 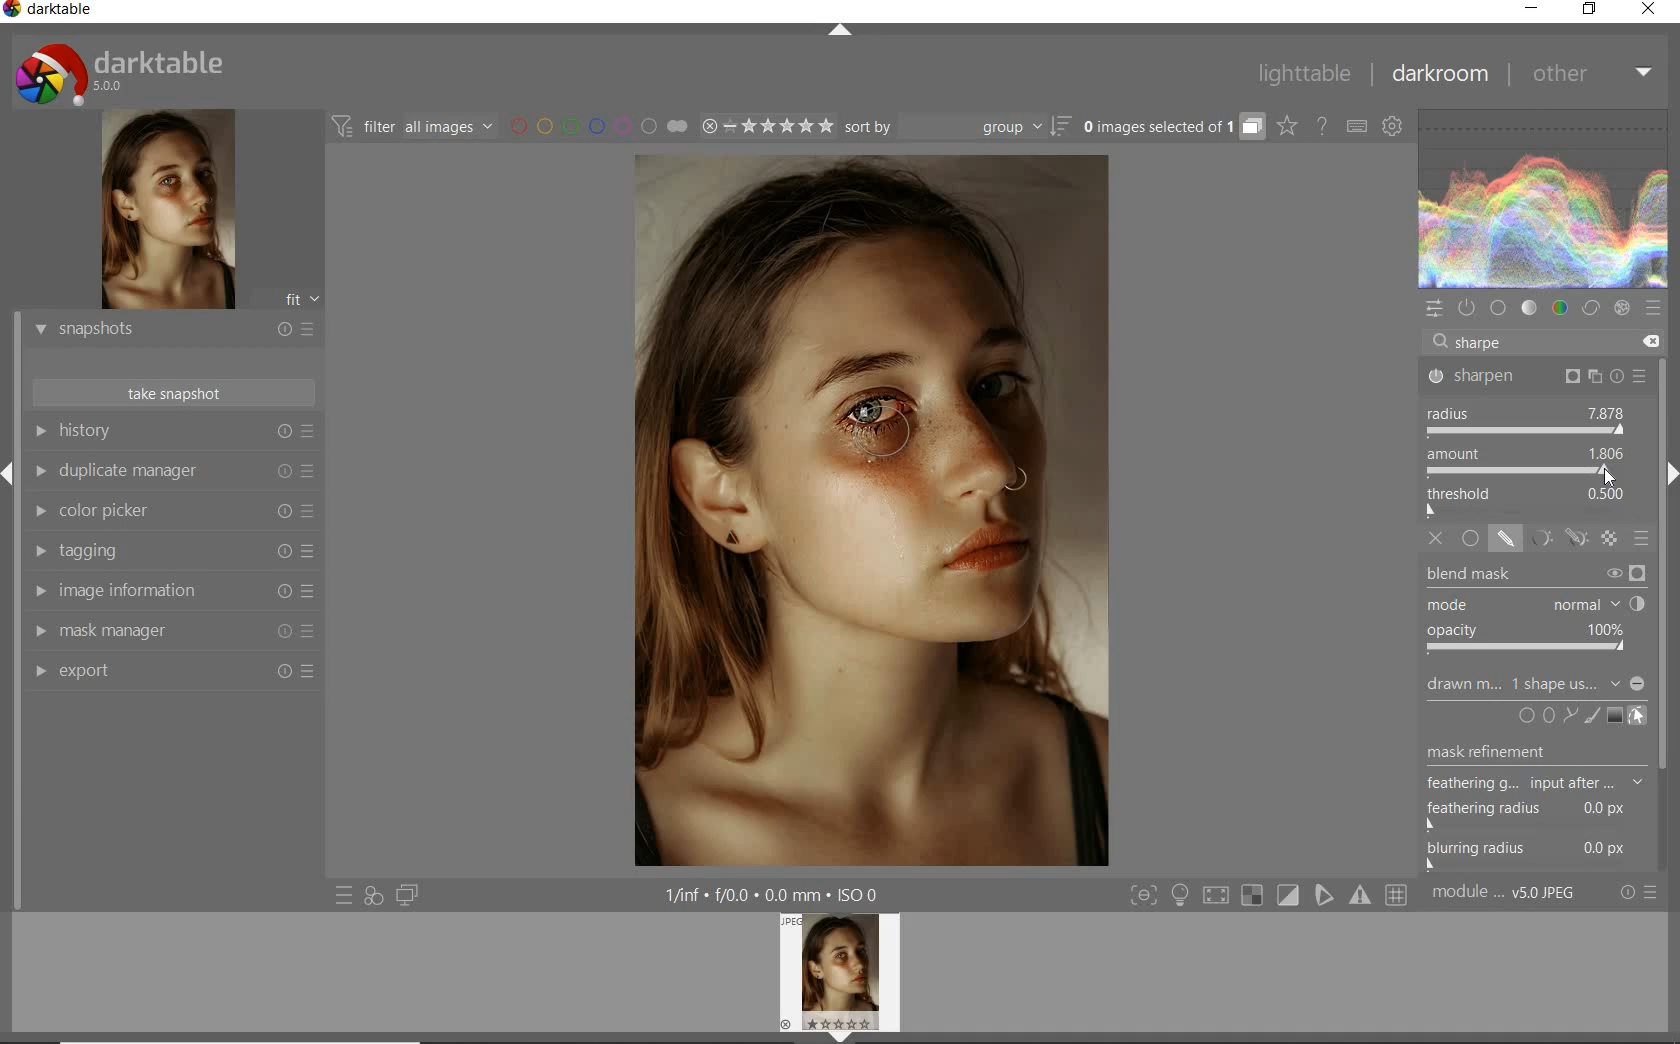 What do you see at coordinates (956, 128) in the screenshot?
I see `sort` at bounding box center [956, 128].